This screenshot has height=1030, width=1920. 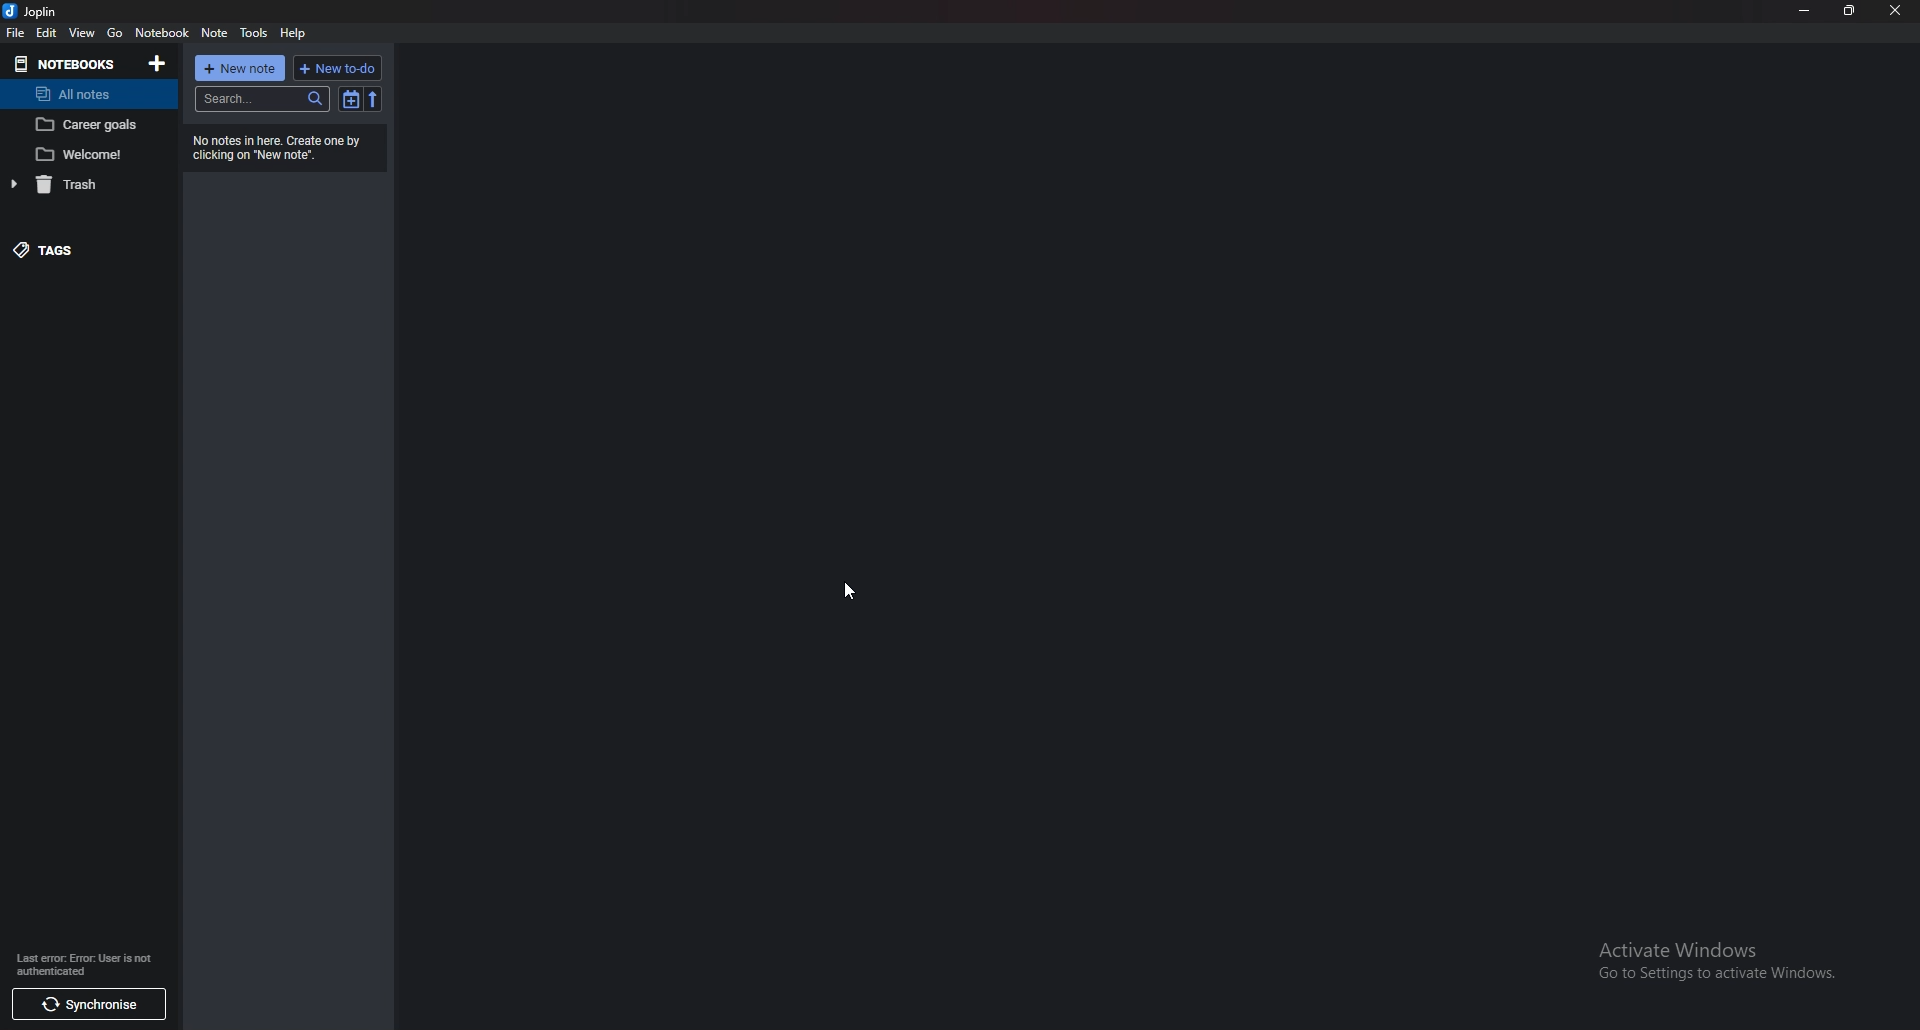 What do you see at coordinates (1804, 11) in the screenshot?
I see `minimize` at bounding box center [1804, 11].